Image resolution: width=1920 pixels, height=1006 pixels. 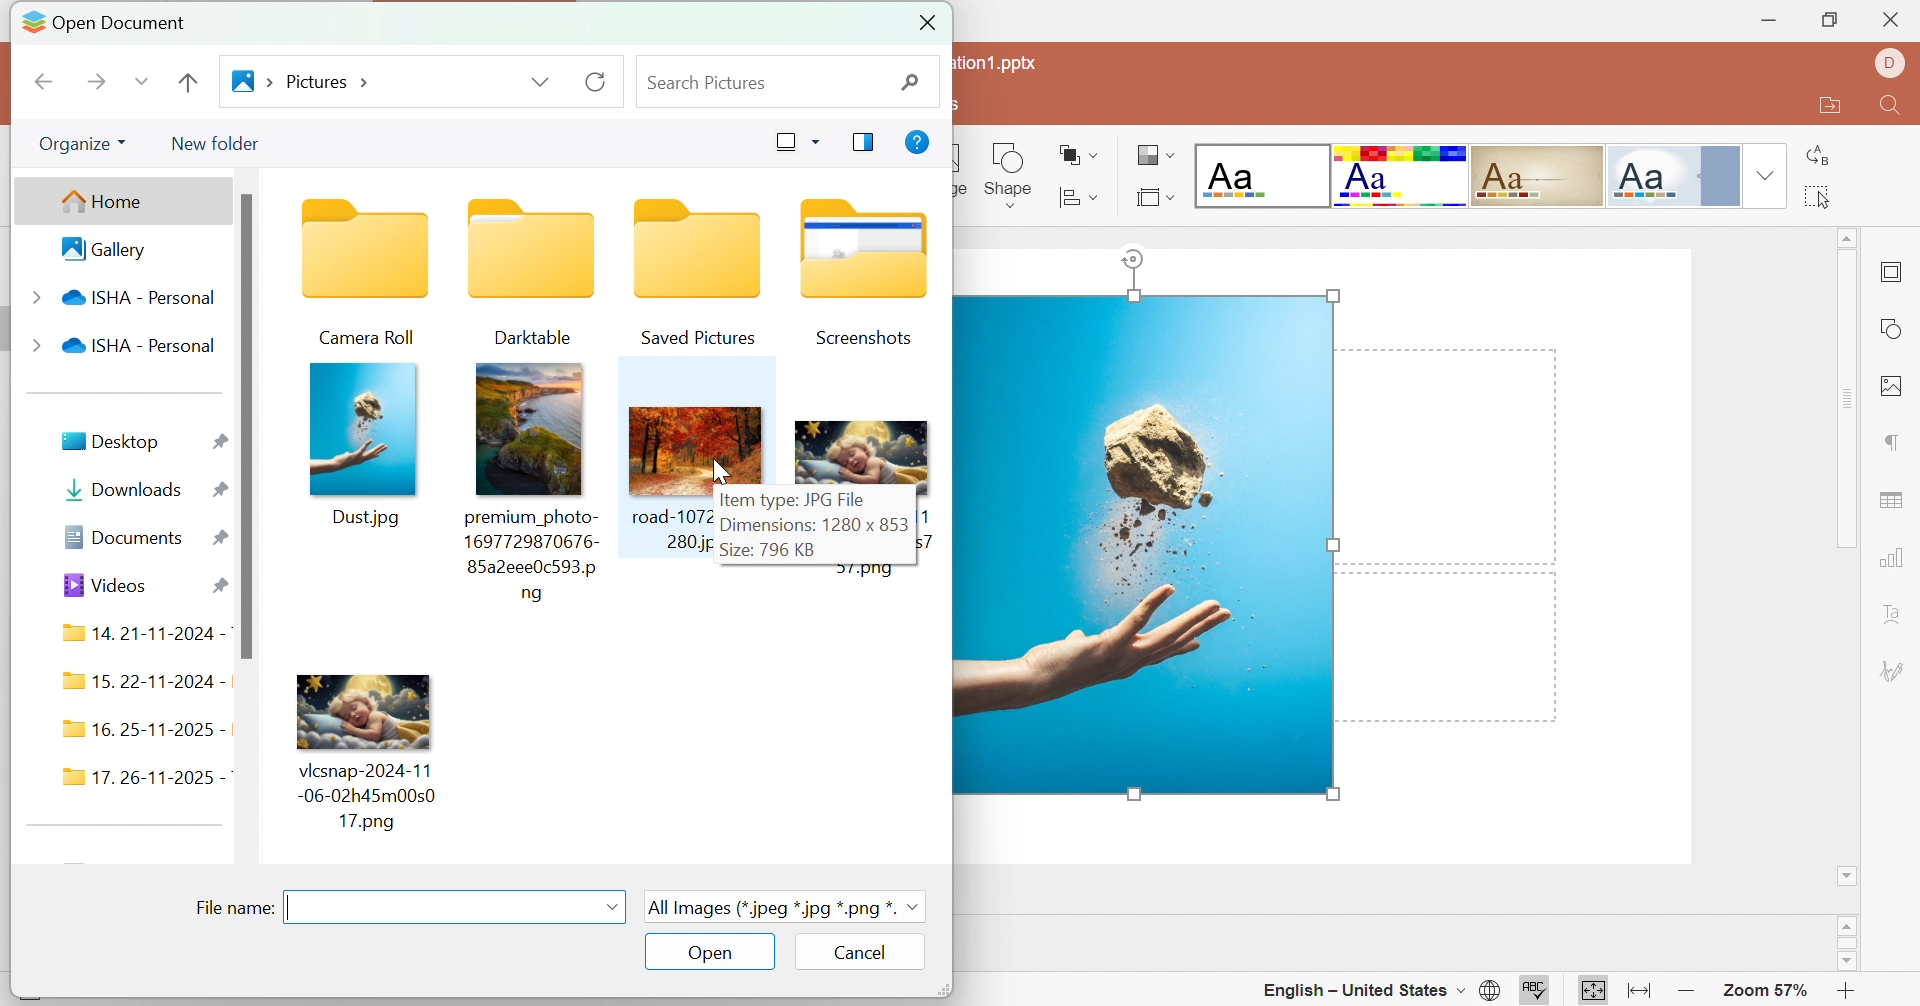 I want to click on Camera roll, so click(x=364, y=268).